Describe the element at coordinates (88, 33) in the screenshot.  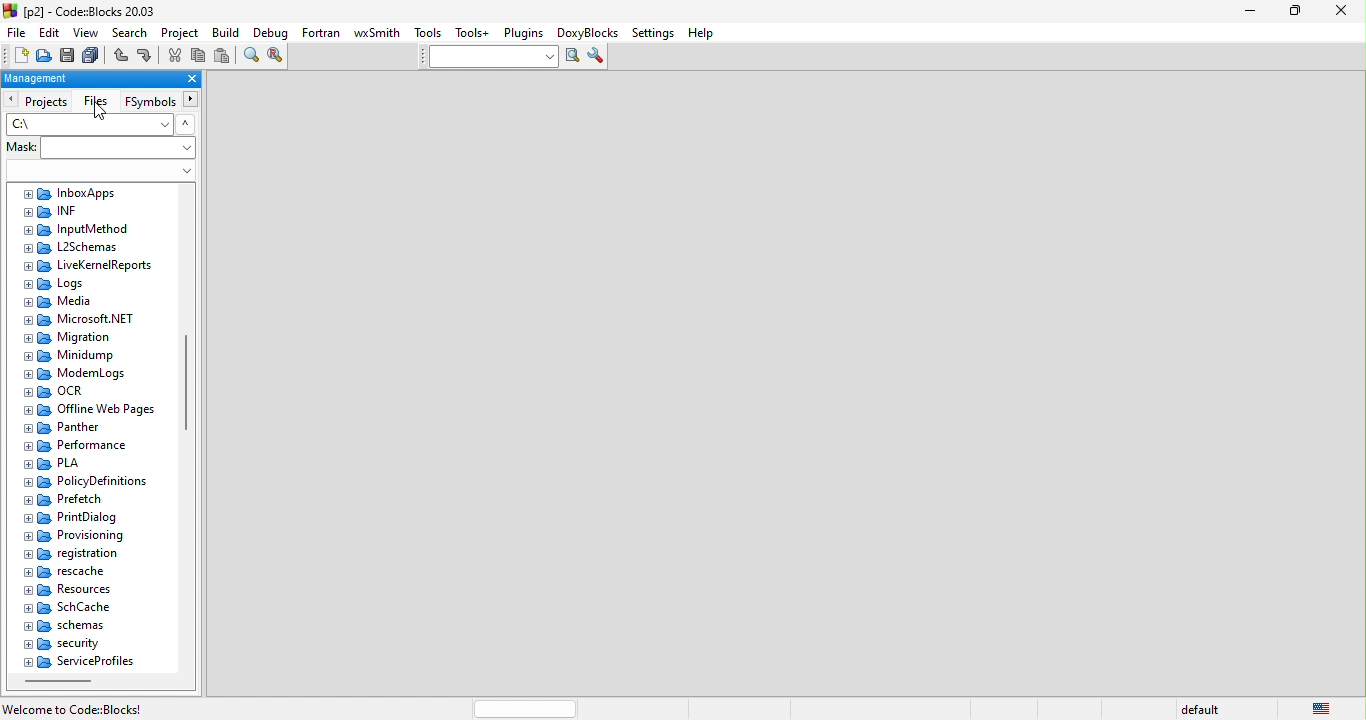
I see `view` at that location.